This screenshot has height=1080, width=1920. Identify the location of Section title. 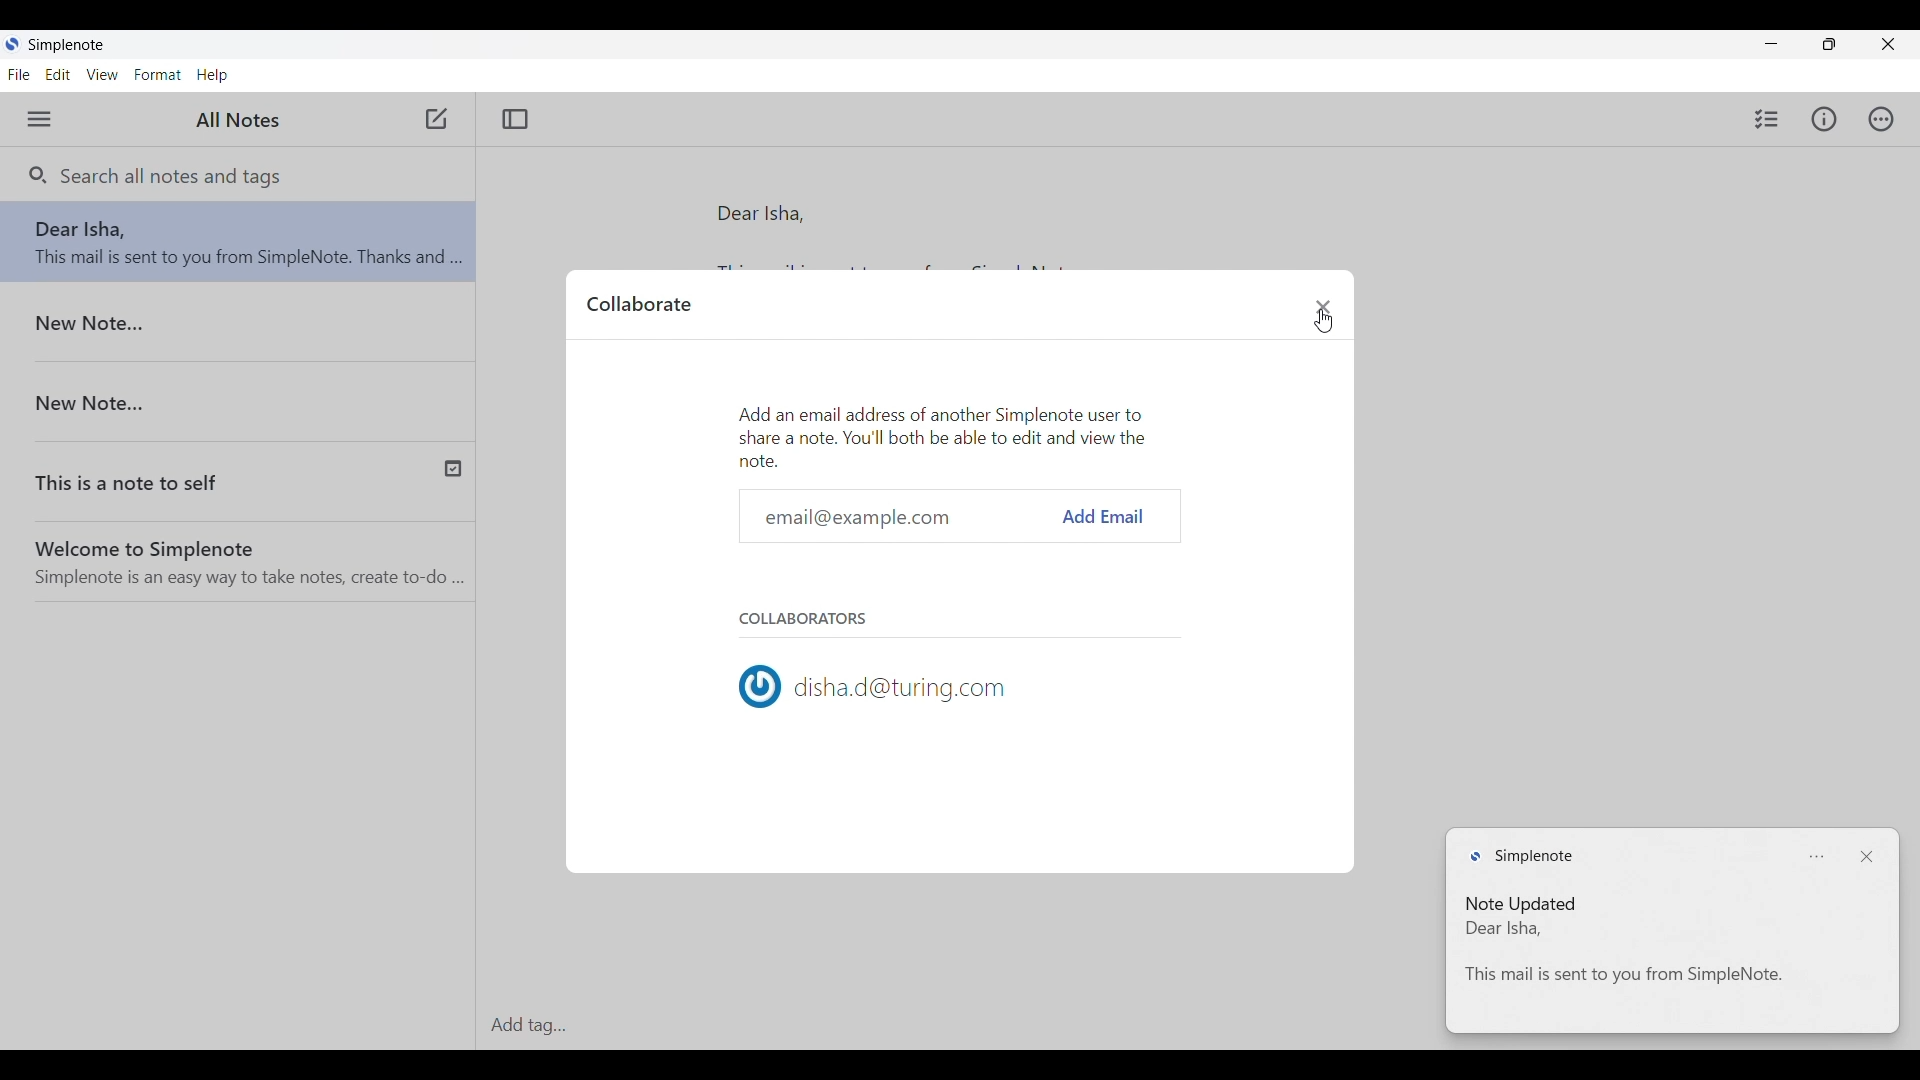
(805, 618).